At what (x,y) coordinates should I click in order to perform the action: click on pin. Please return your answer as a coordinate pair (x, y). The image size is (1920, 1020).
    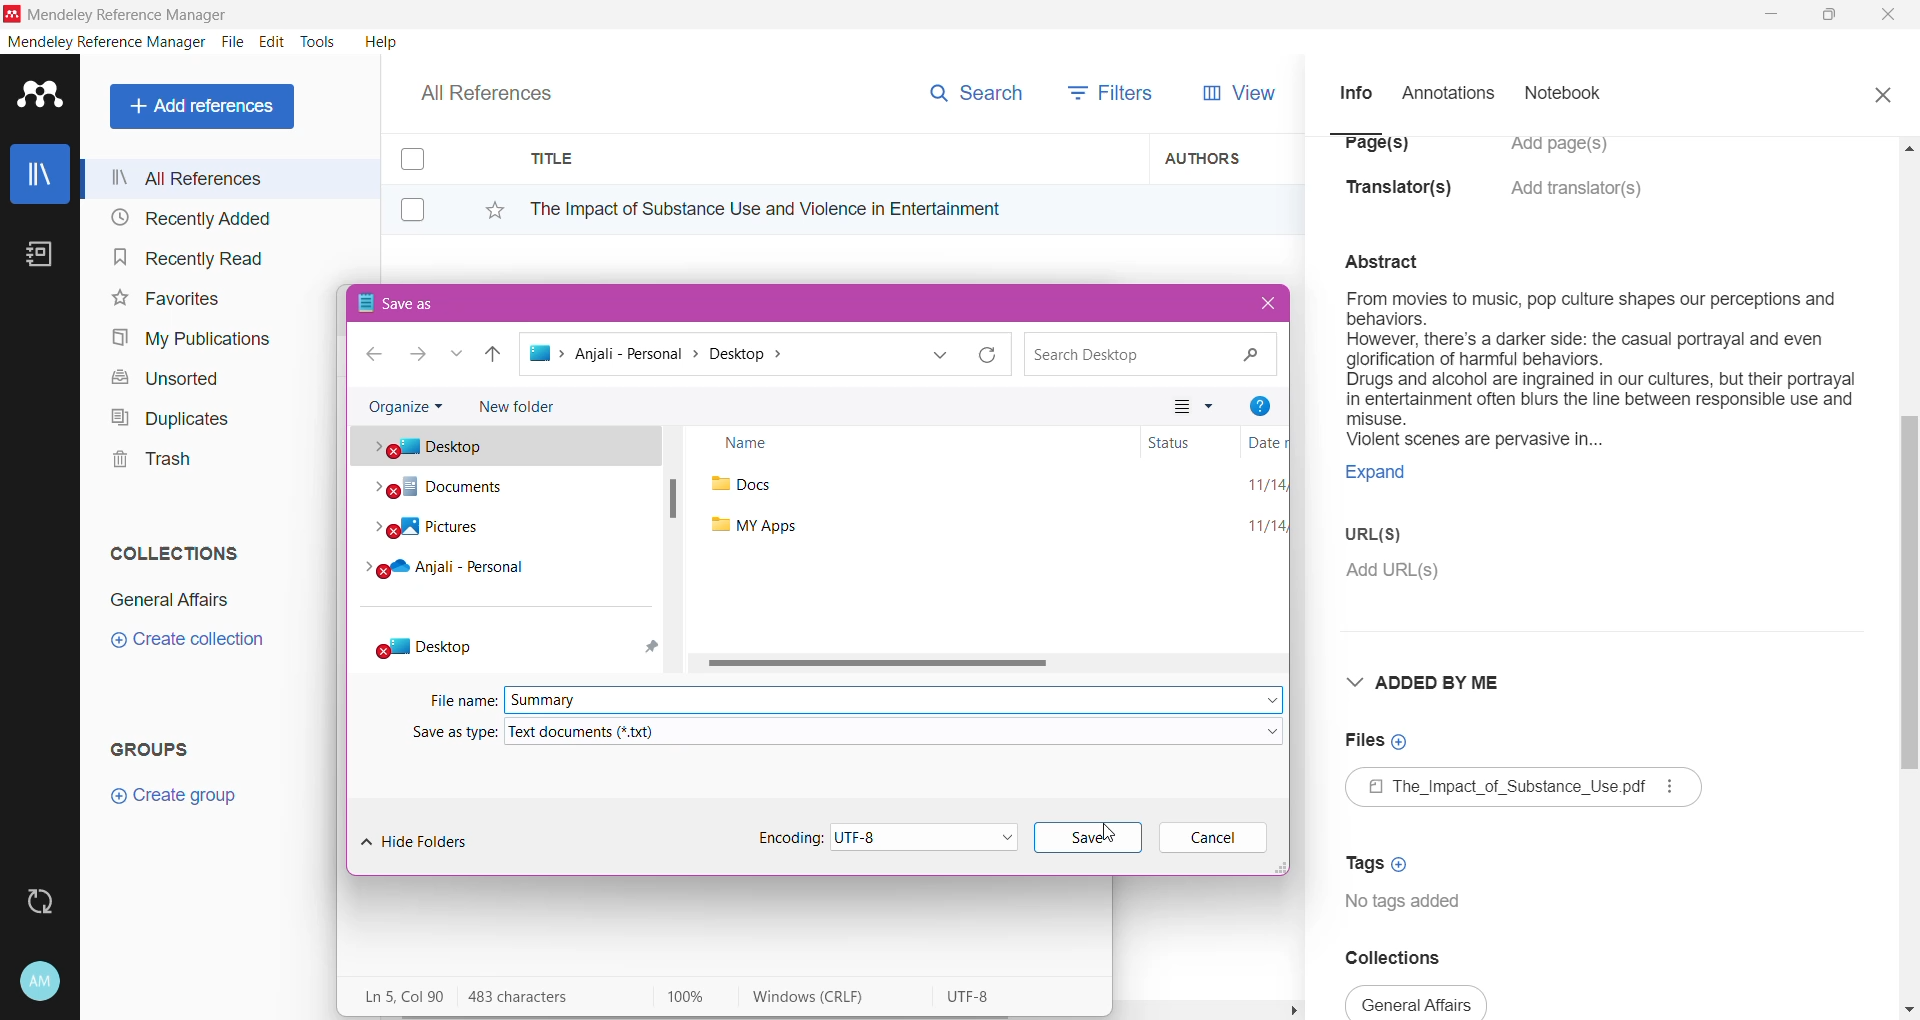
    Looking at the image, I should click on (648, 645).